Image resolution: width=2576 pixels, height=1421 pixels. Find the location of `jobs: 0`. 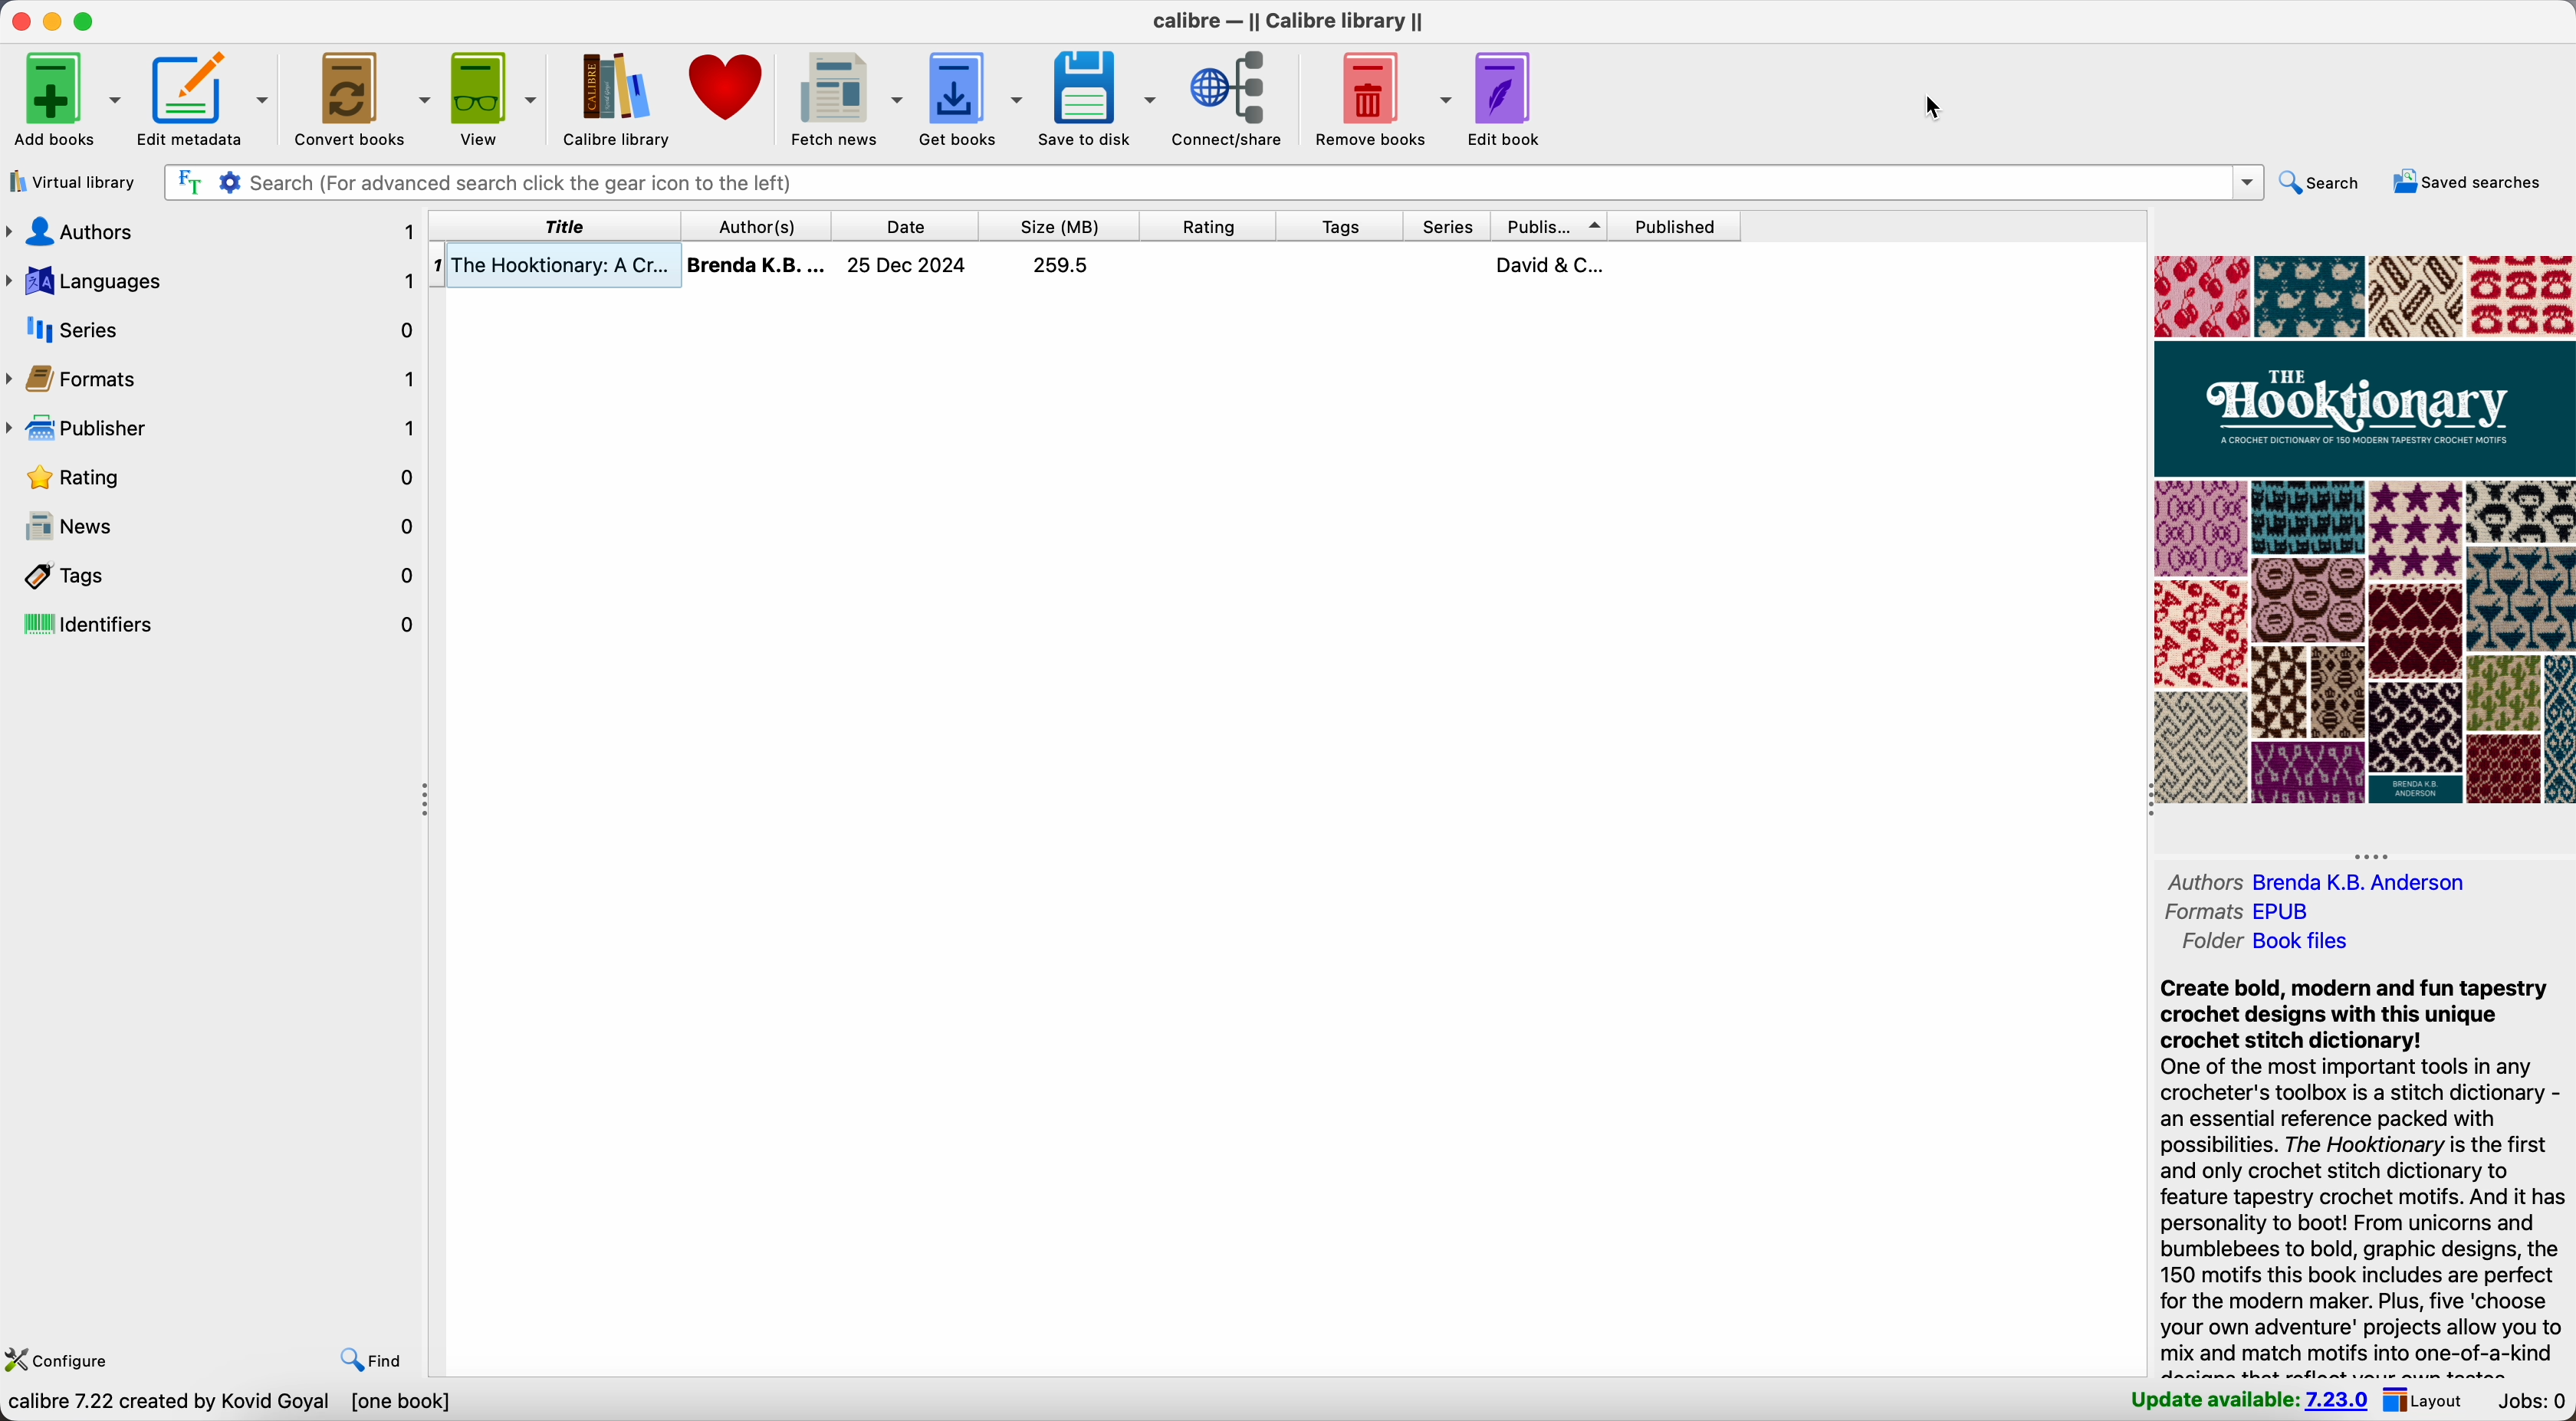

jobs: 0 is located at coordinates (2533, 1402).